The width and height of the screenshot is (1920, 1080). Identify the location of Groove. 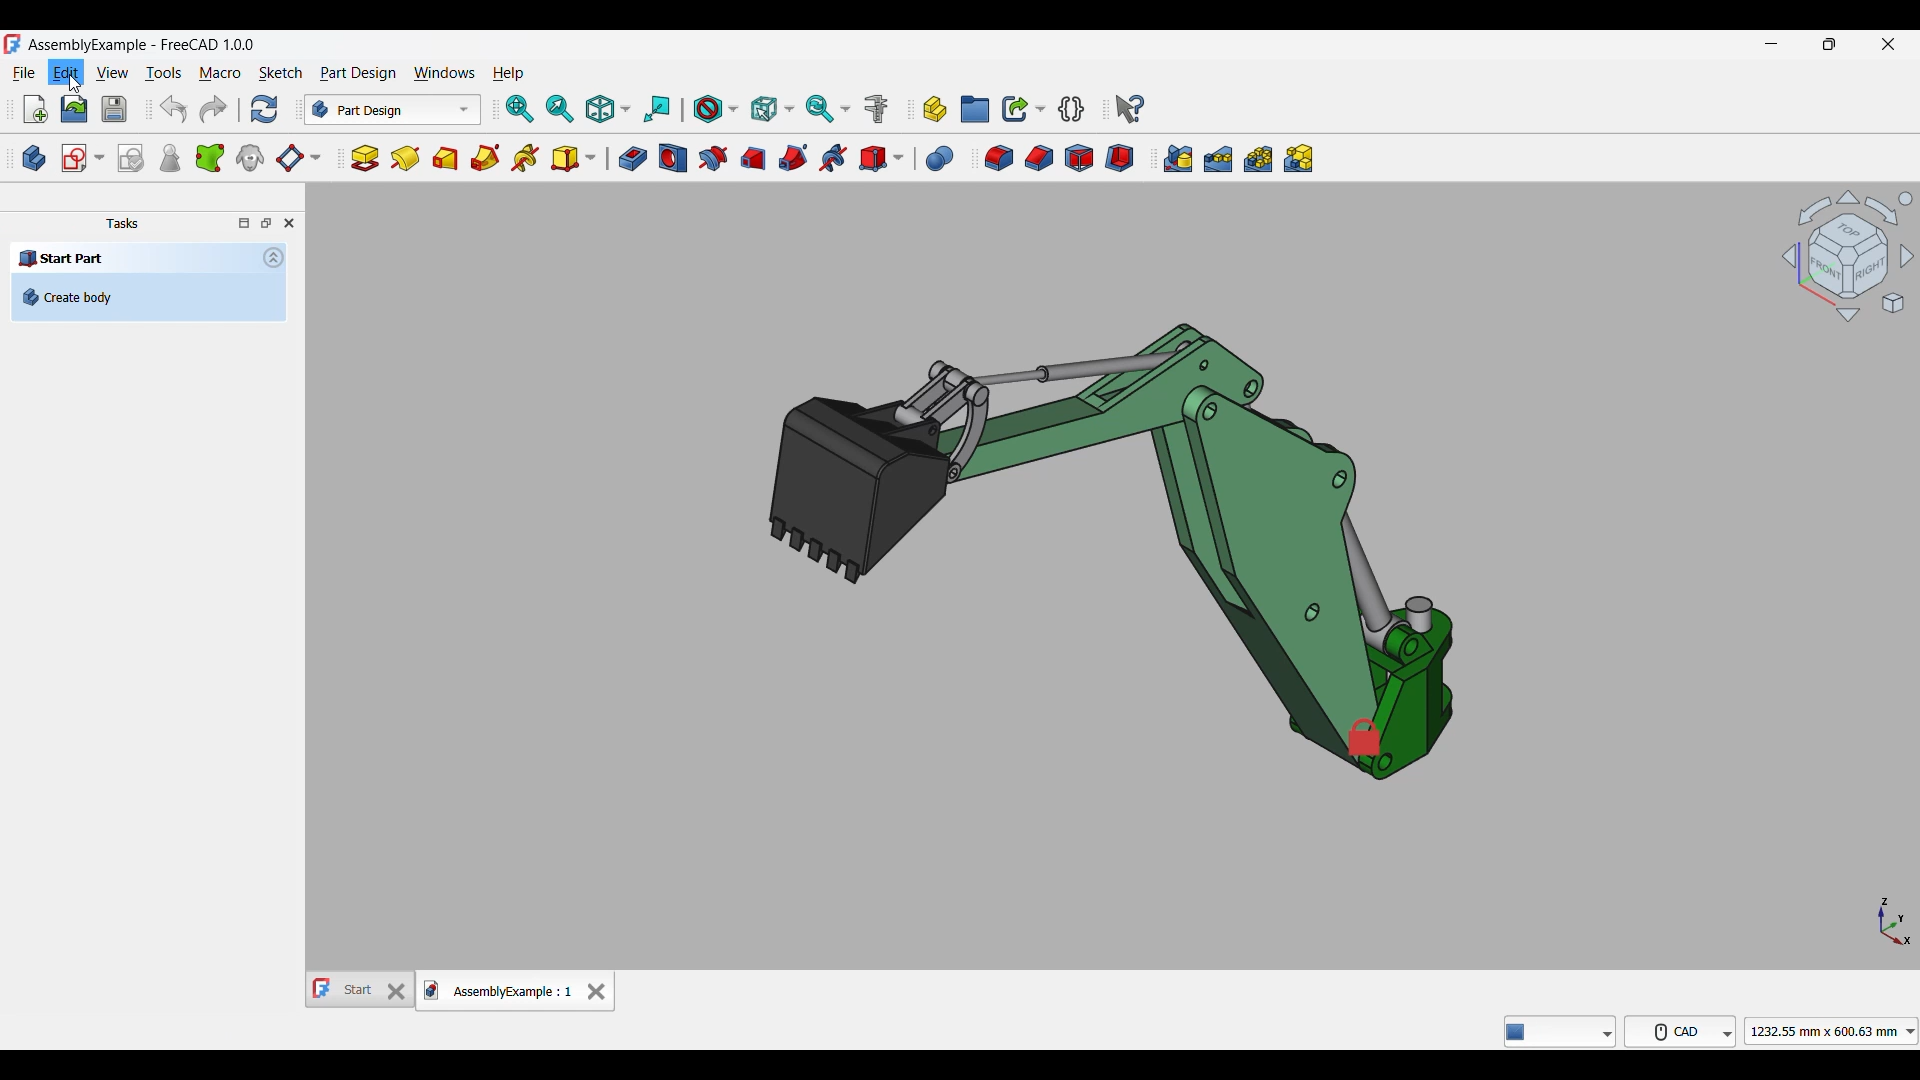
(712, 159).